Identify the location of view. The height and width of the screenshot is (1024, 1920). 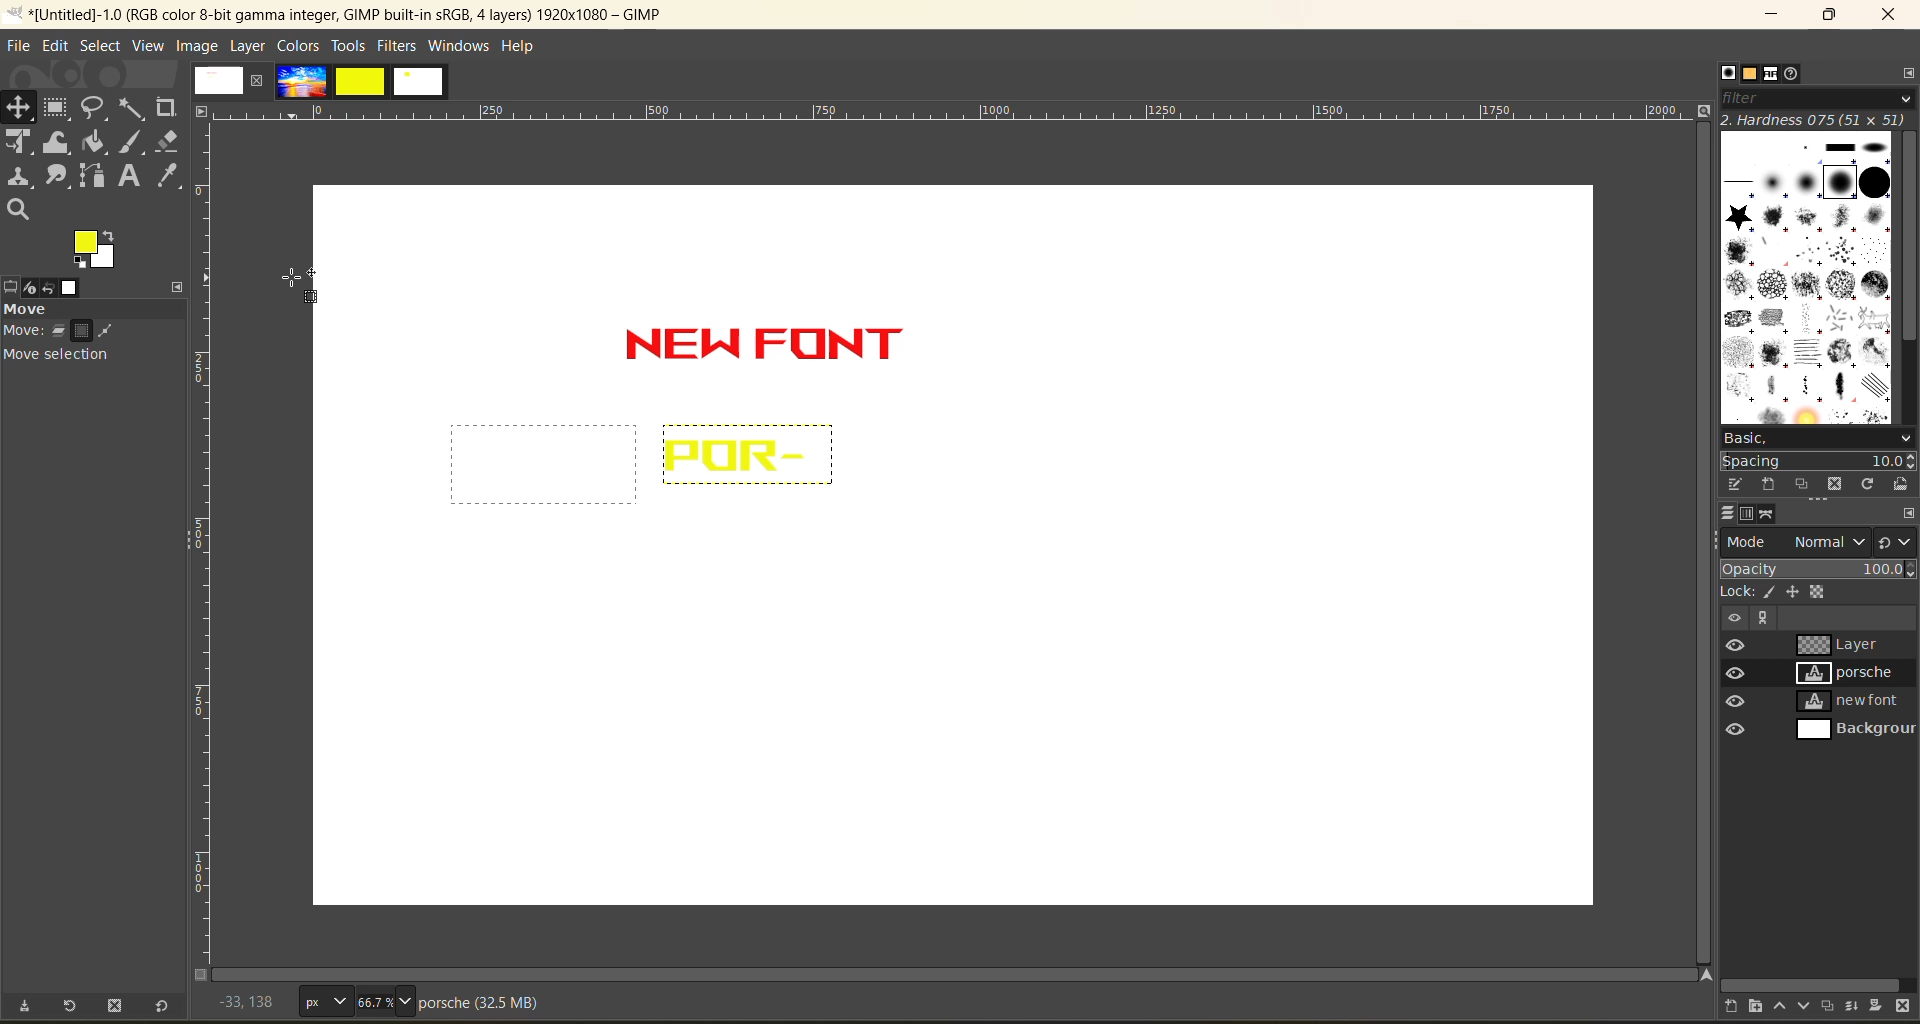
(147, 48).